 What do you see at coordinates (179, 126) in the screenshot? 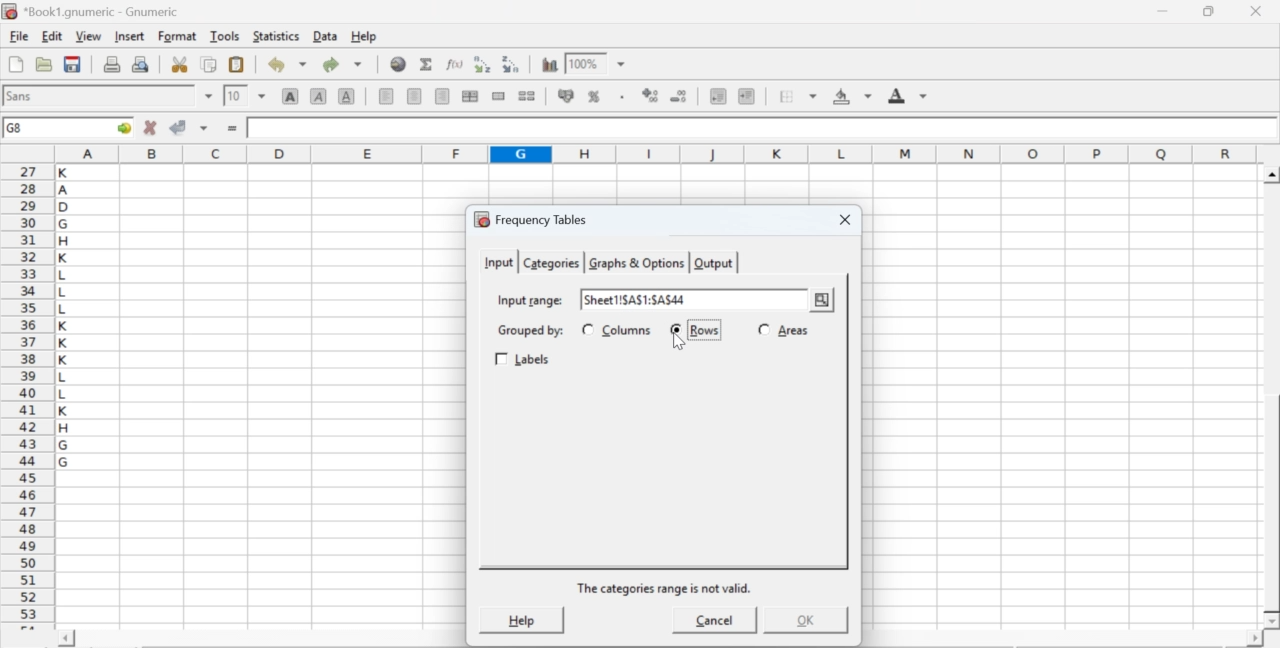
I see `accept changes` at bounding box center [179, 126].